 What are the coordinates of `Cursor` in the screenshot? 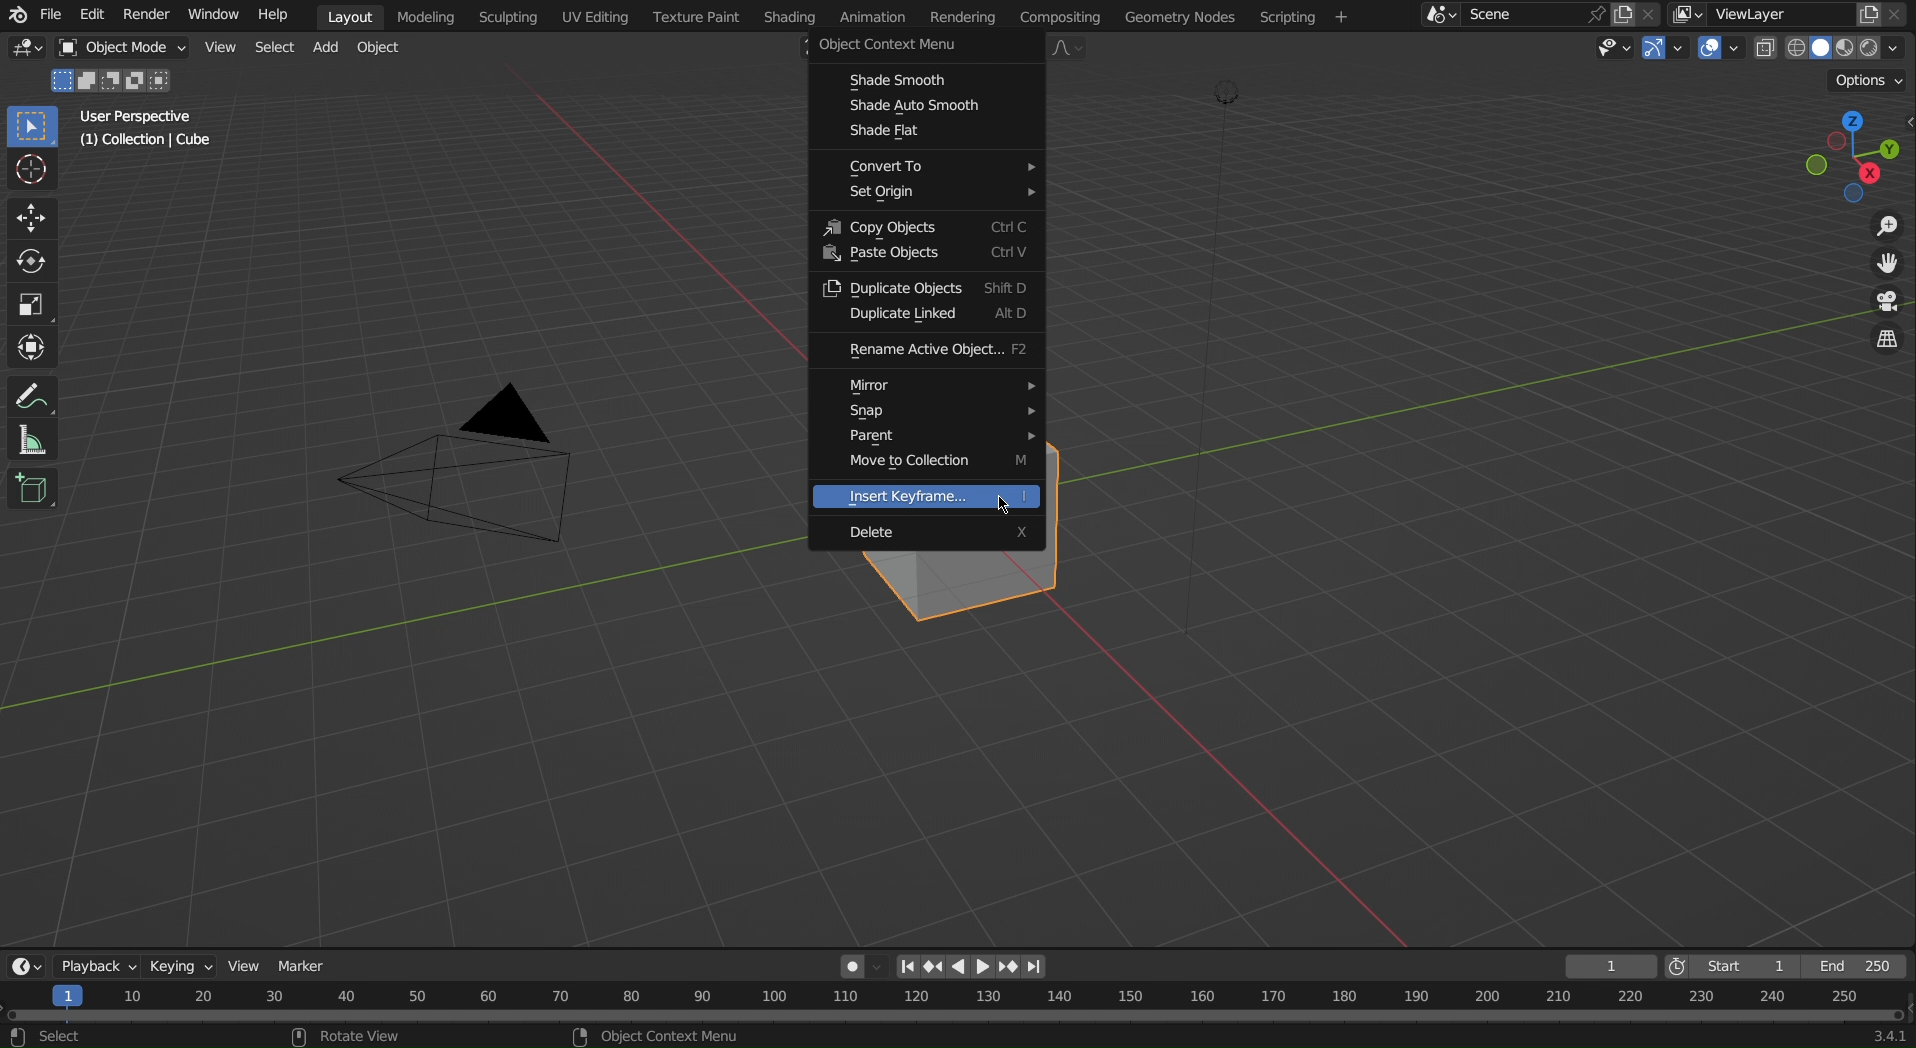 It's located at (1005, 504).